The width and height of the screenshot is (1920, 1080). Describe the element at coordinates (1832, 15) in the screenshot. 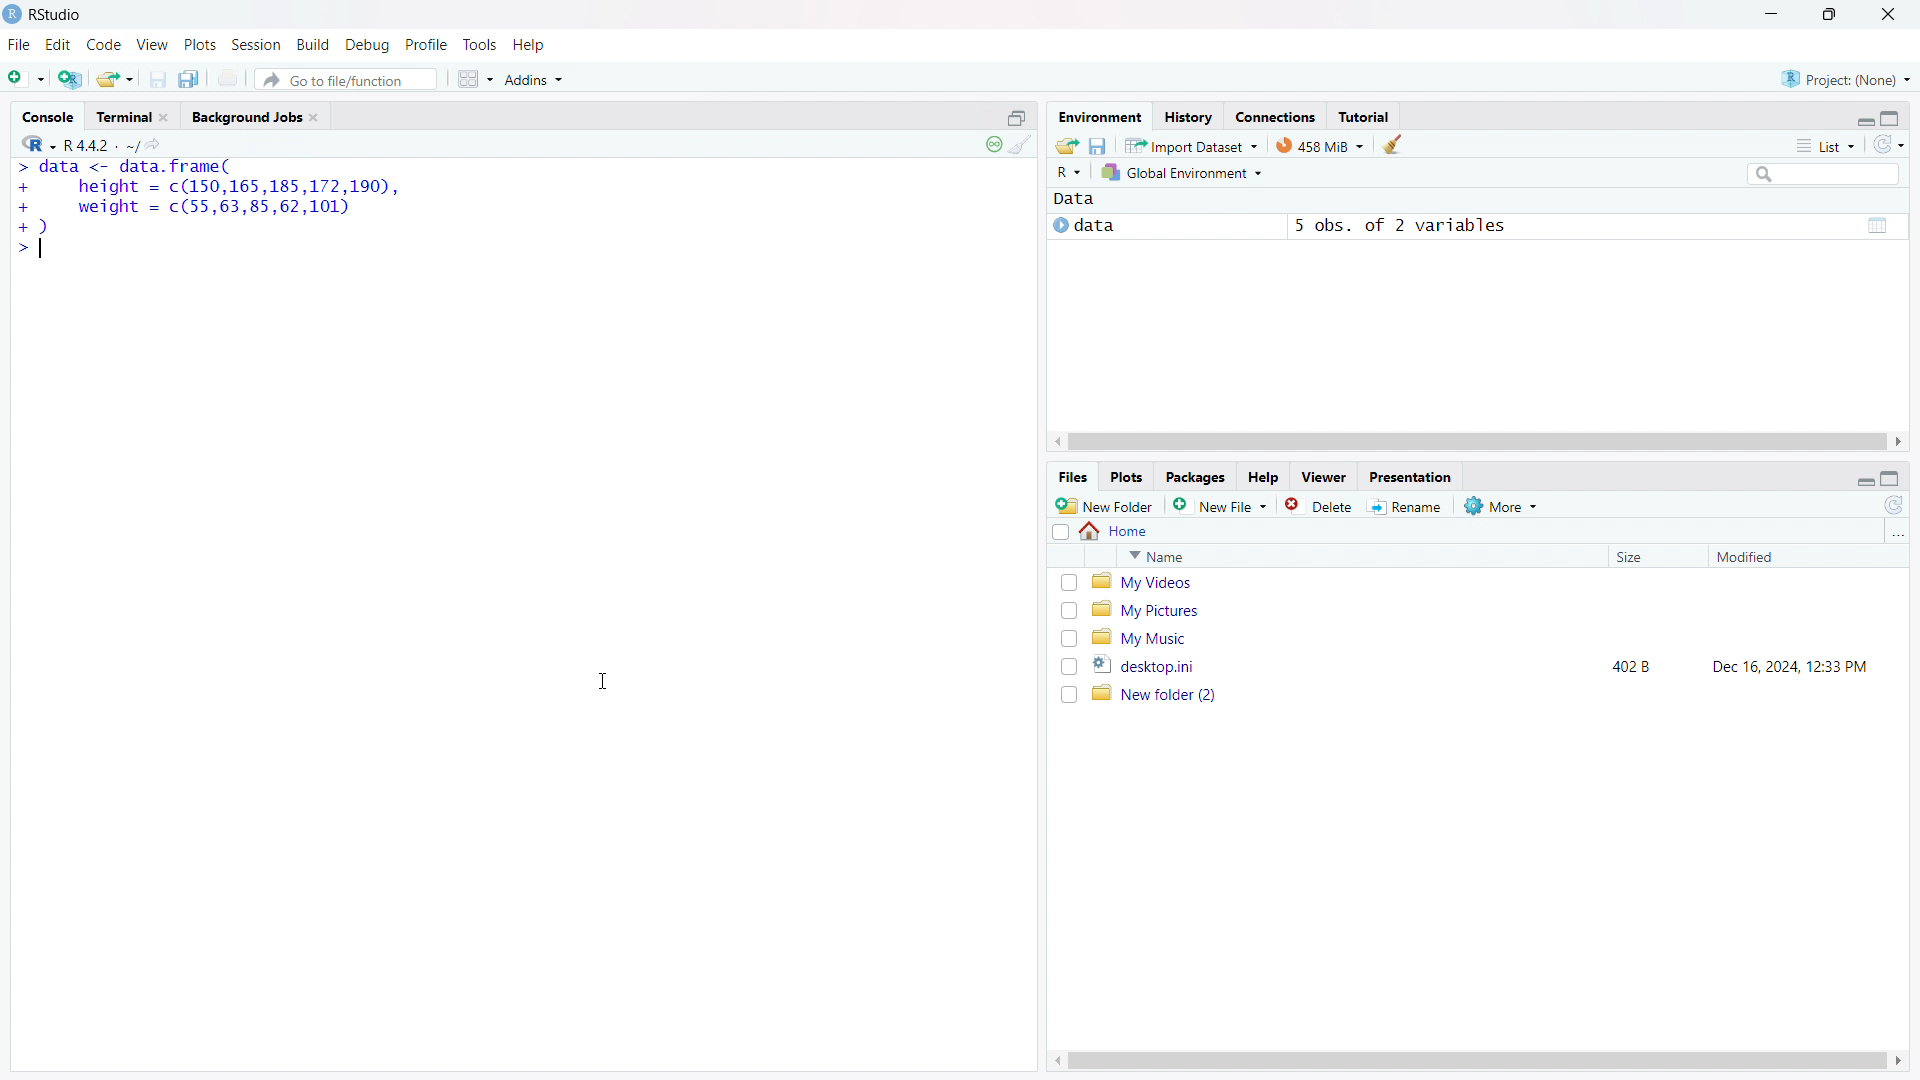

I see `maximize` at that location.